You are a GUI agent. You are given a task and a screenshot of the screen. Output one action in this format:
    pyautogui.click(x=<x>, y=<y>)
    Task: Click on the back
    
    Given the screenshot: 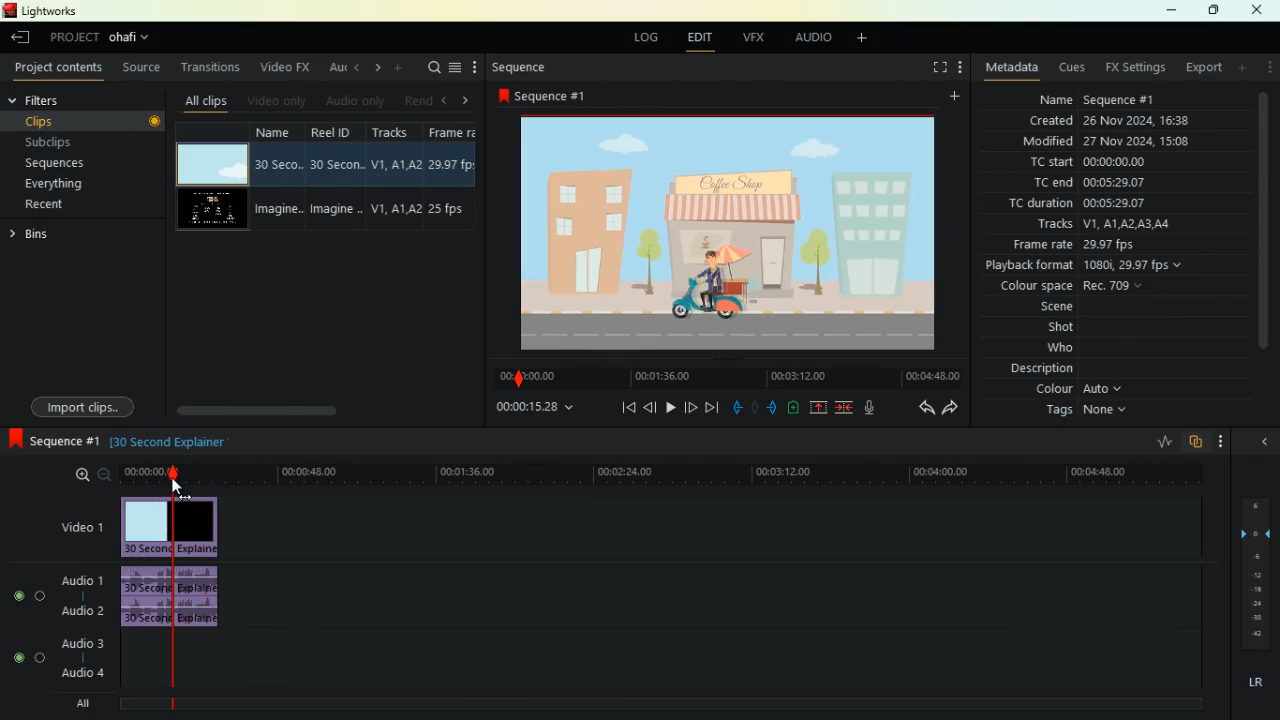 What is the action you would take?
    pyautogui.click(x=648, y=409)
    